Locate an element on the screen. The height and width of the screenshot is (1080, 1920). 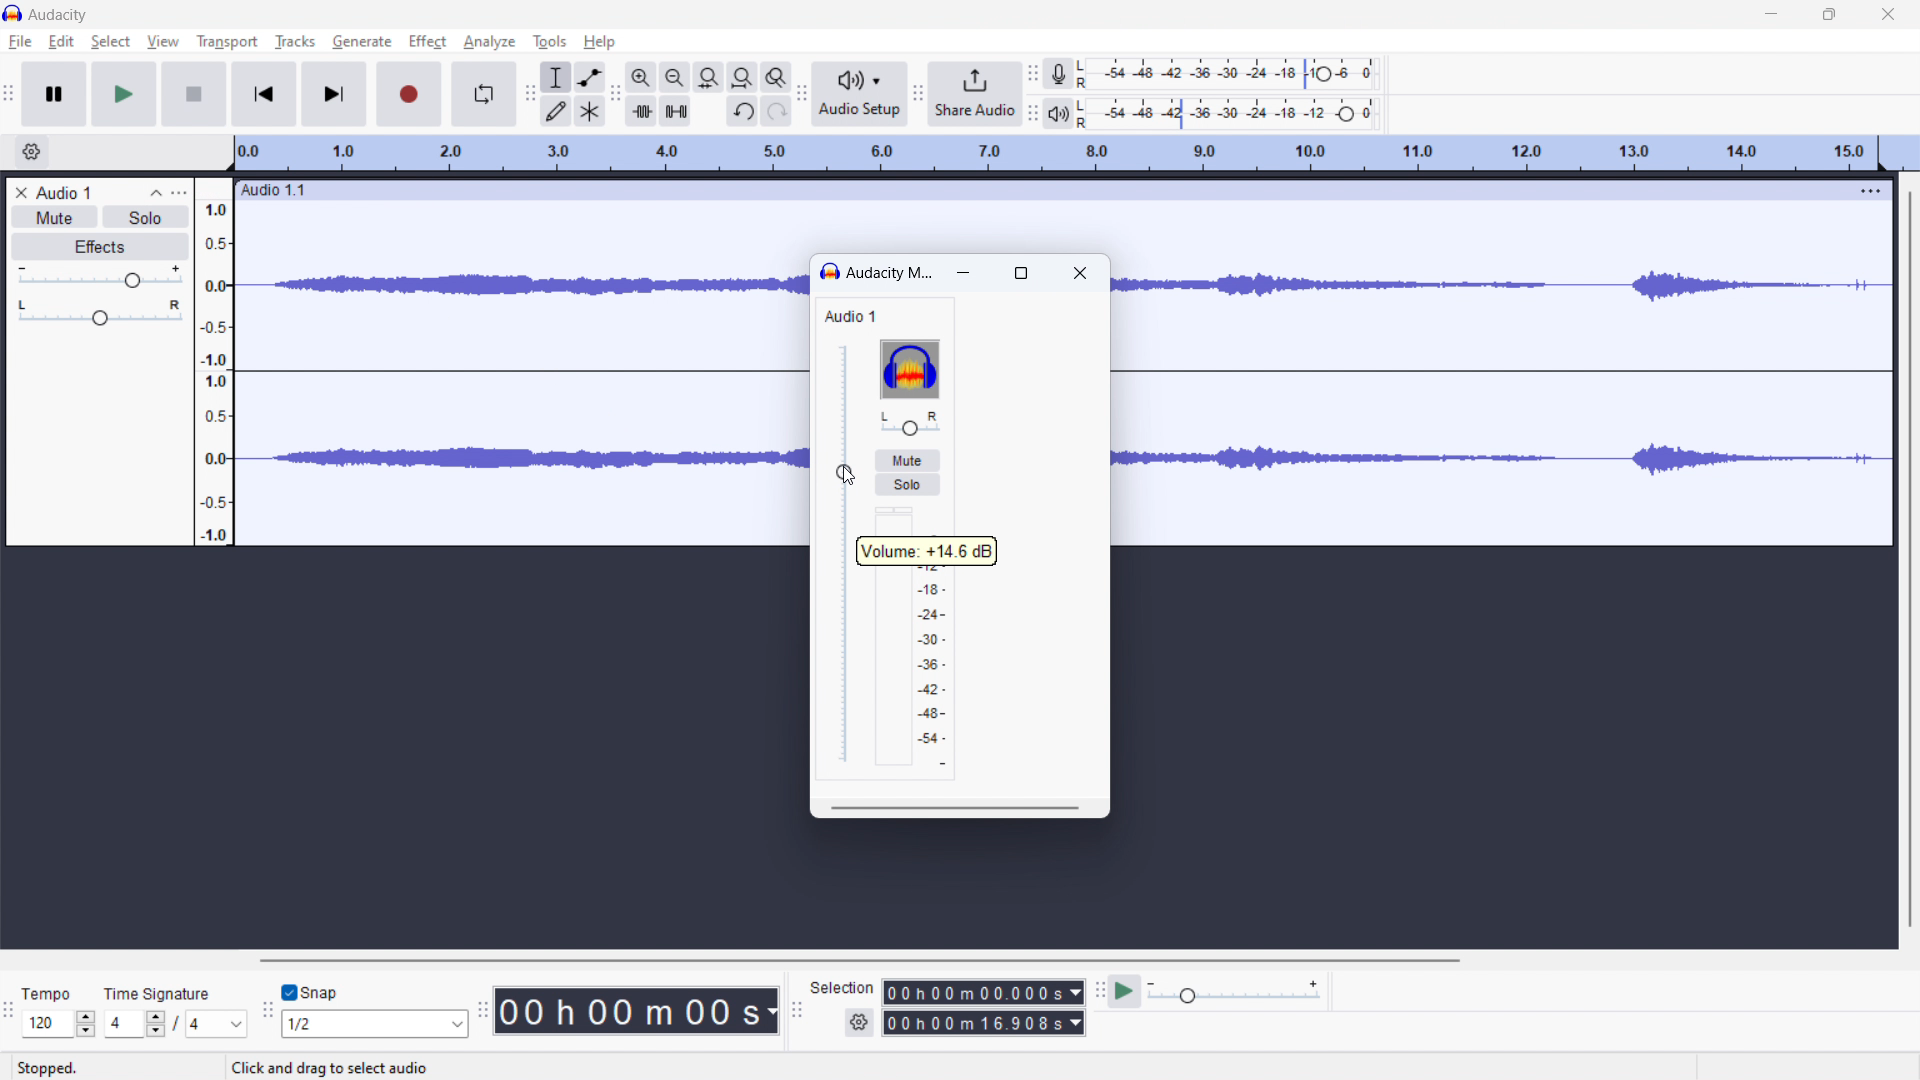
tracks is located at coordinates (294, 42).